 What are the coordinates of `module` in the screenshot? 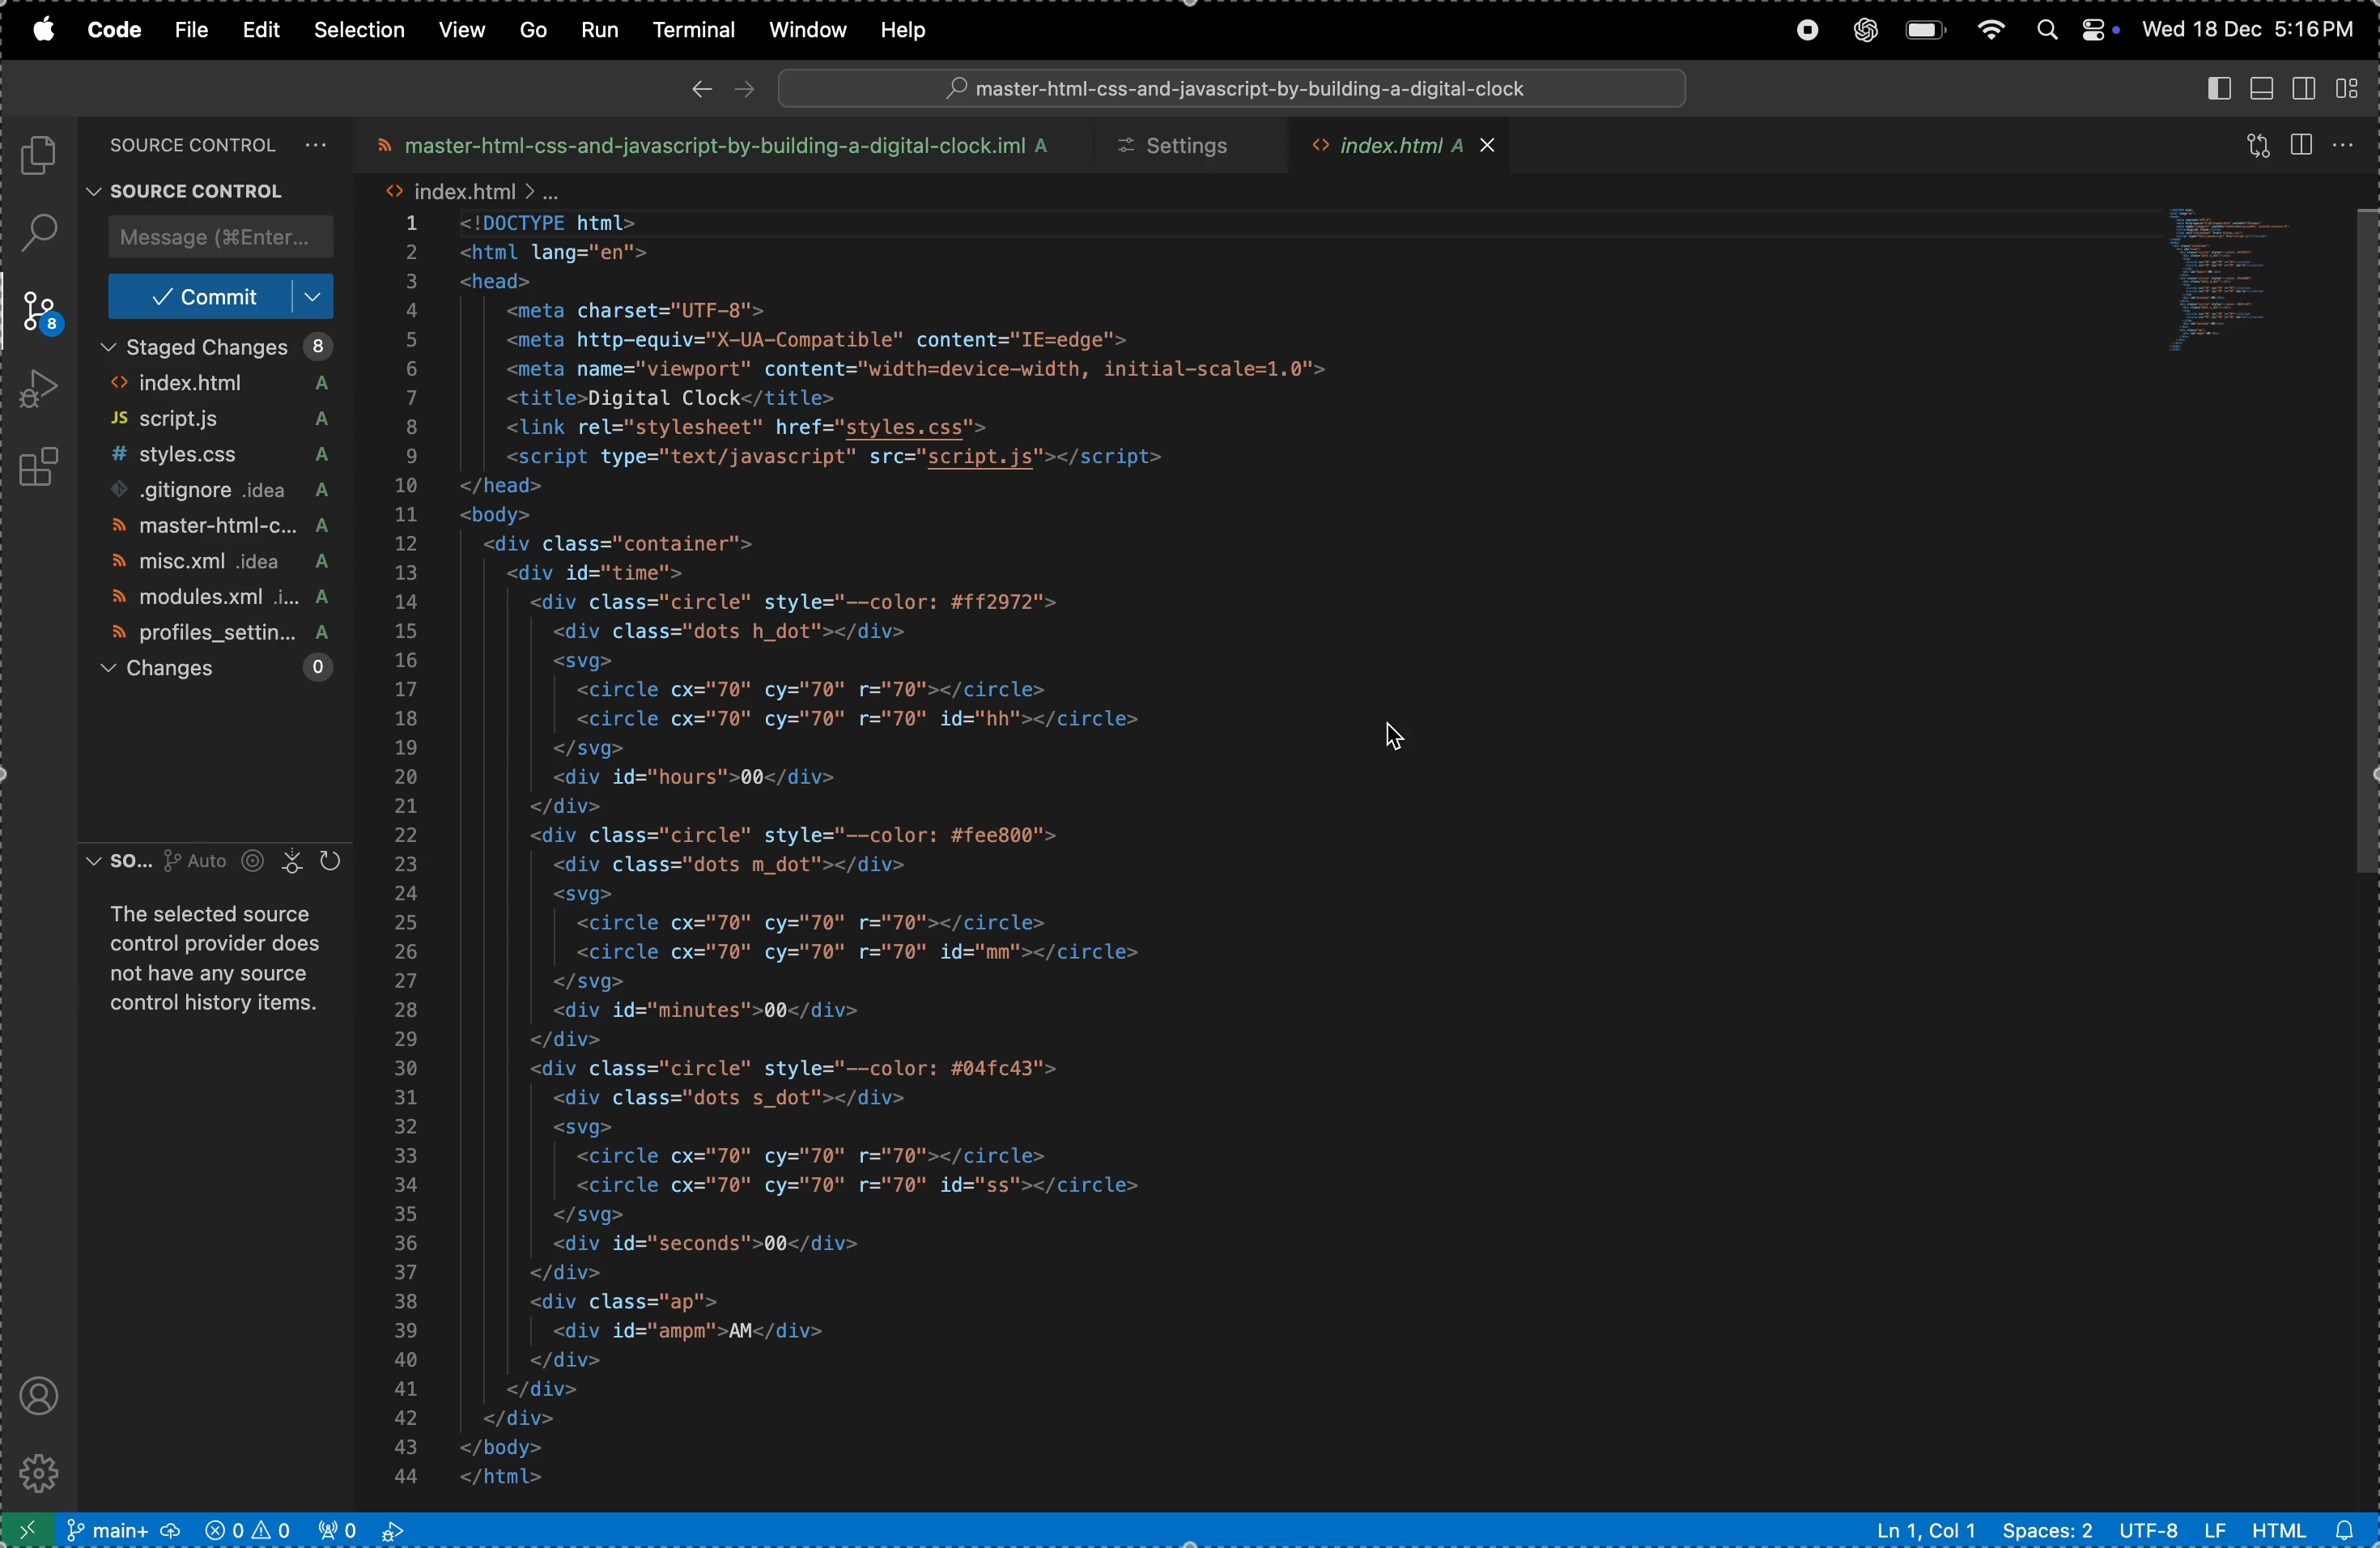 It's located at (210, 602).